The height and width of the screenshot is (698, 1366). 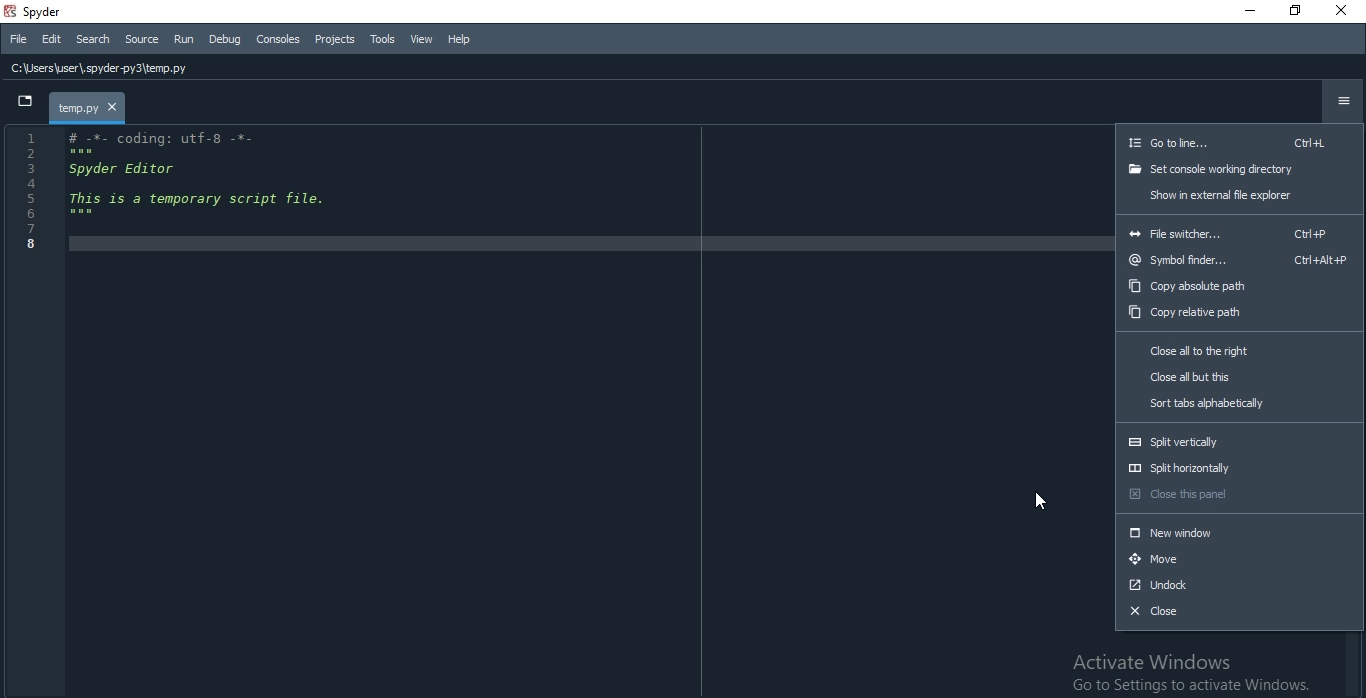 I want to click on close all the right, so click(x=1238, y=352).